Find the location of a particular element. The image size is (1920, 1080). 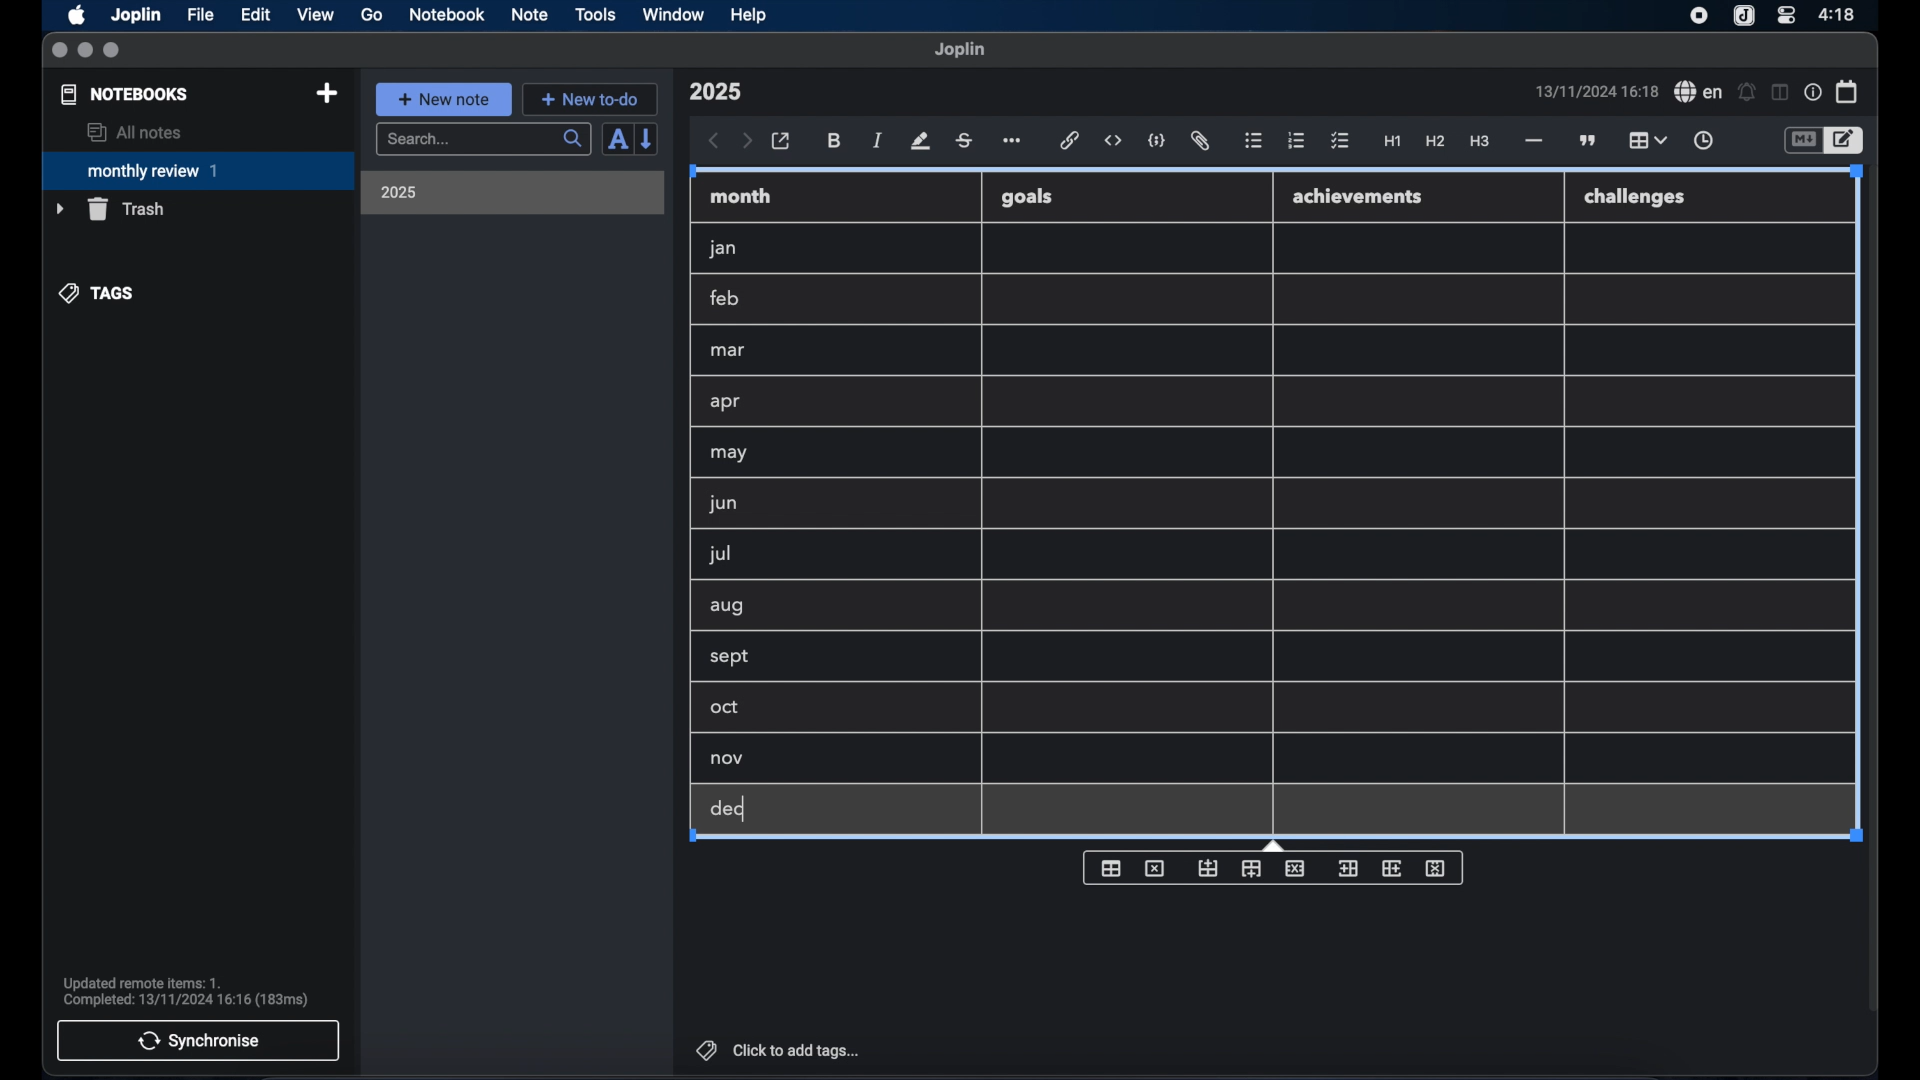

insert table is located at coordinates (1112, 867).